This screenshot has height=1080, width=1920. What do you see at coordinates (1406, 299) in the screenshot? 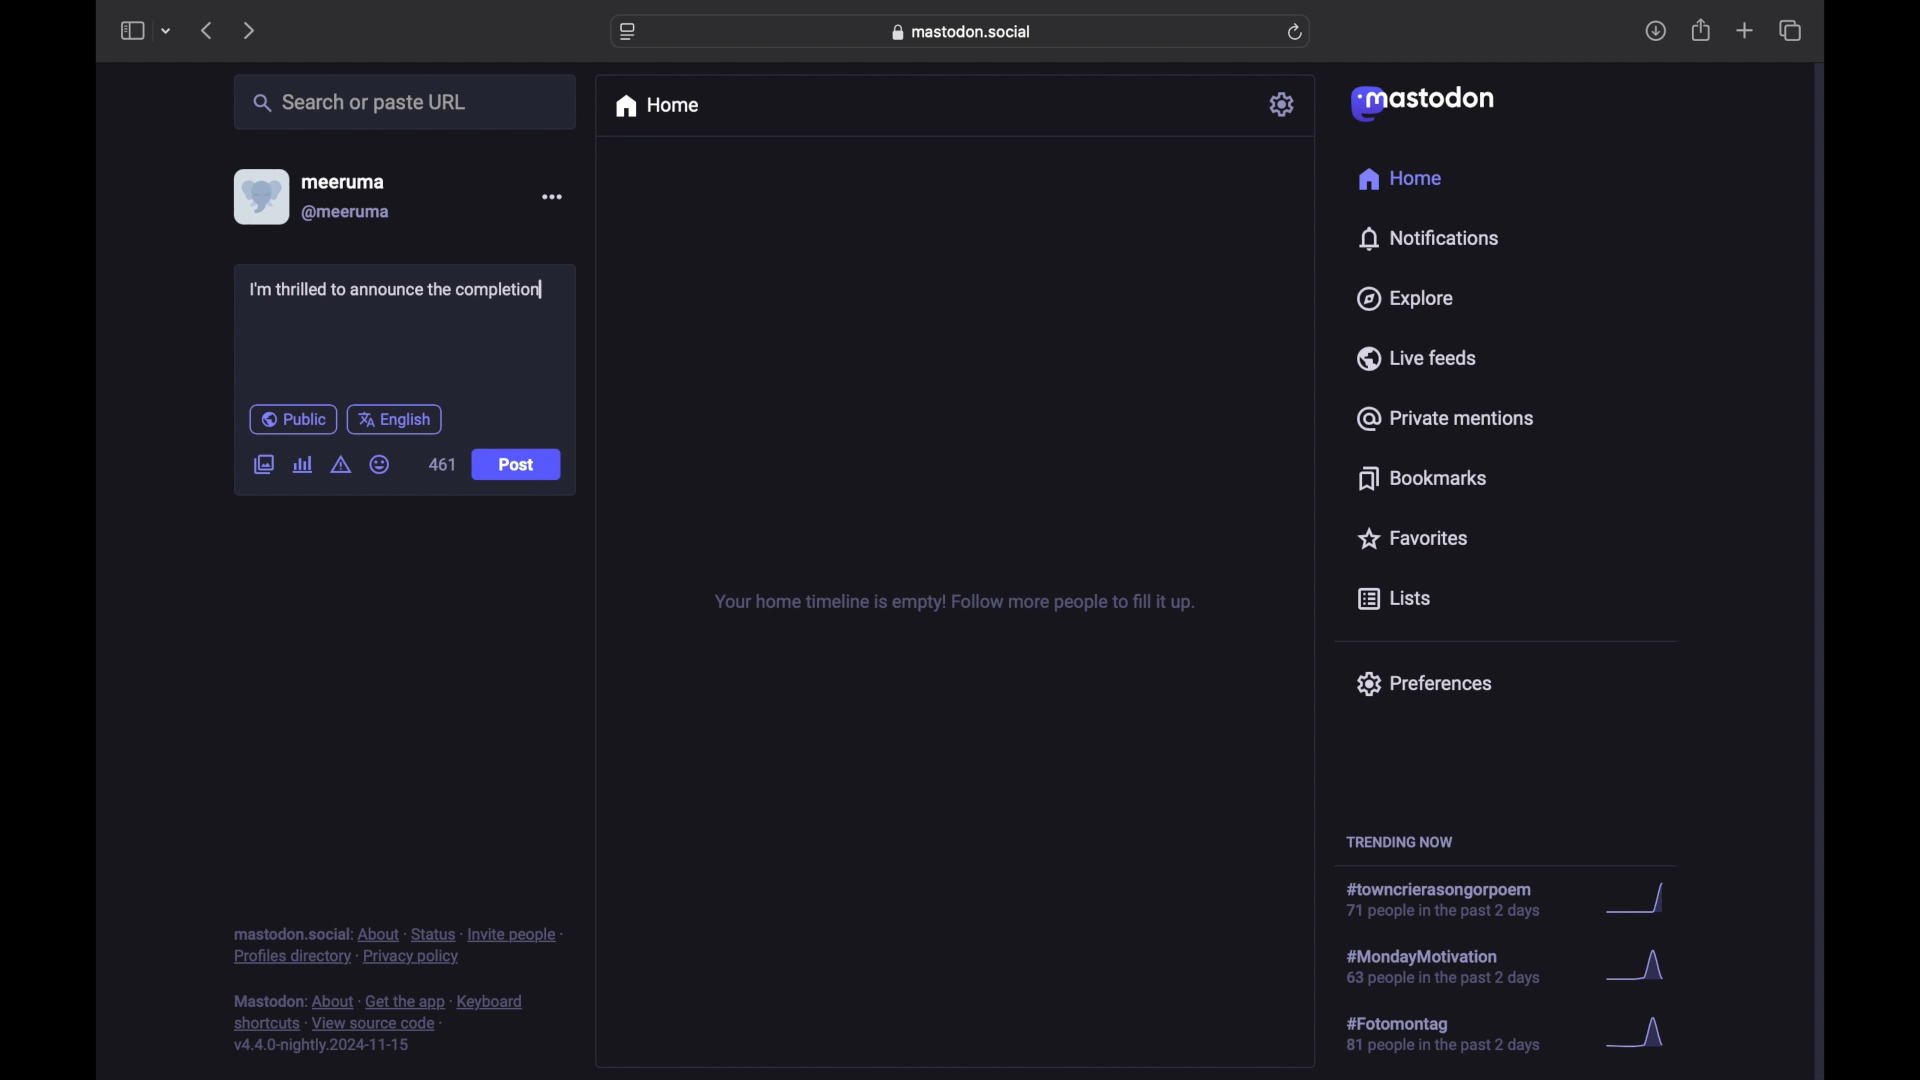
I see `explore` at bounding box center [1406, 299].